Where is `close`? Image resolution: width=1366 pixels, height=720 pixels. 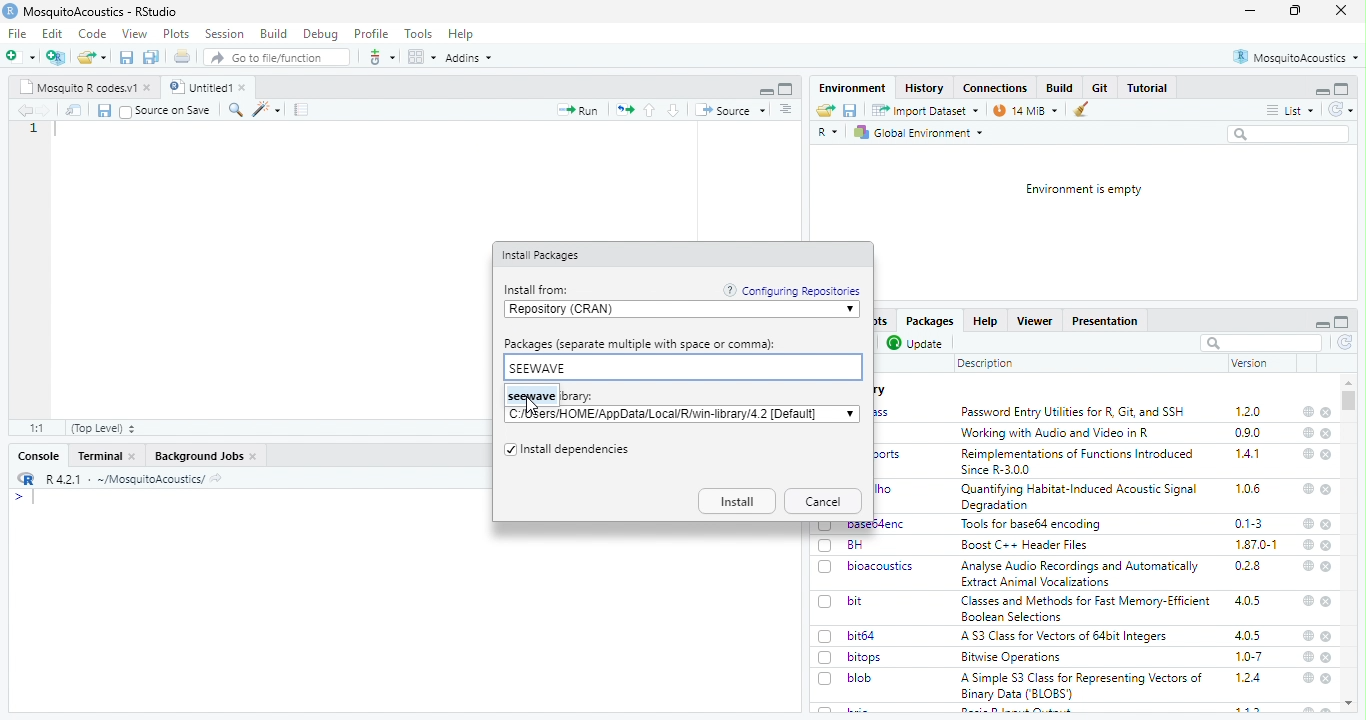
close is located at coordinates (1327, 658).